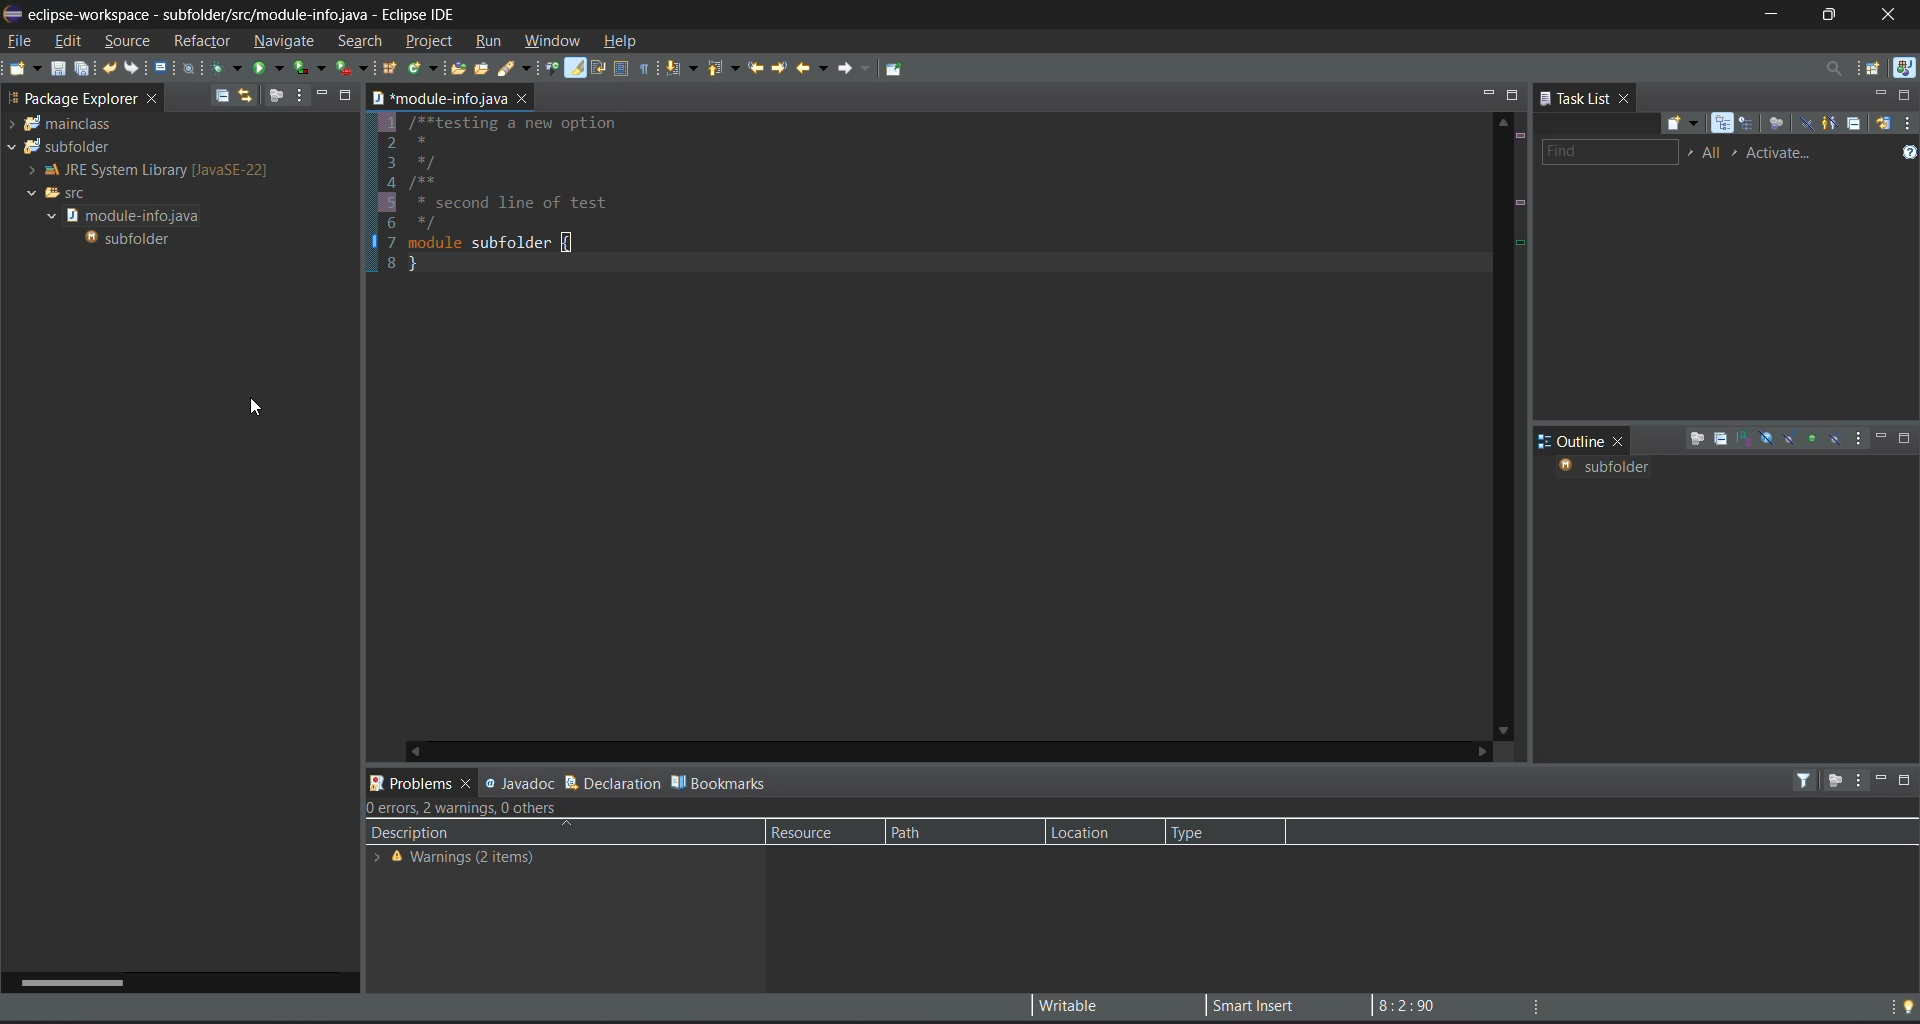 The image size is (1920, 1024). What do you see at coordinates (1719, 440) in the screenshot?
I see `collapse all` at bounding box center [1719, 440].